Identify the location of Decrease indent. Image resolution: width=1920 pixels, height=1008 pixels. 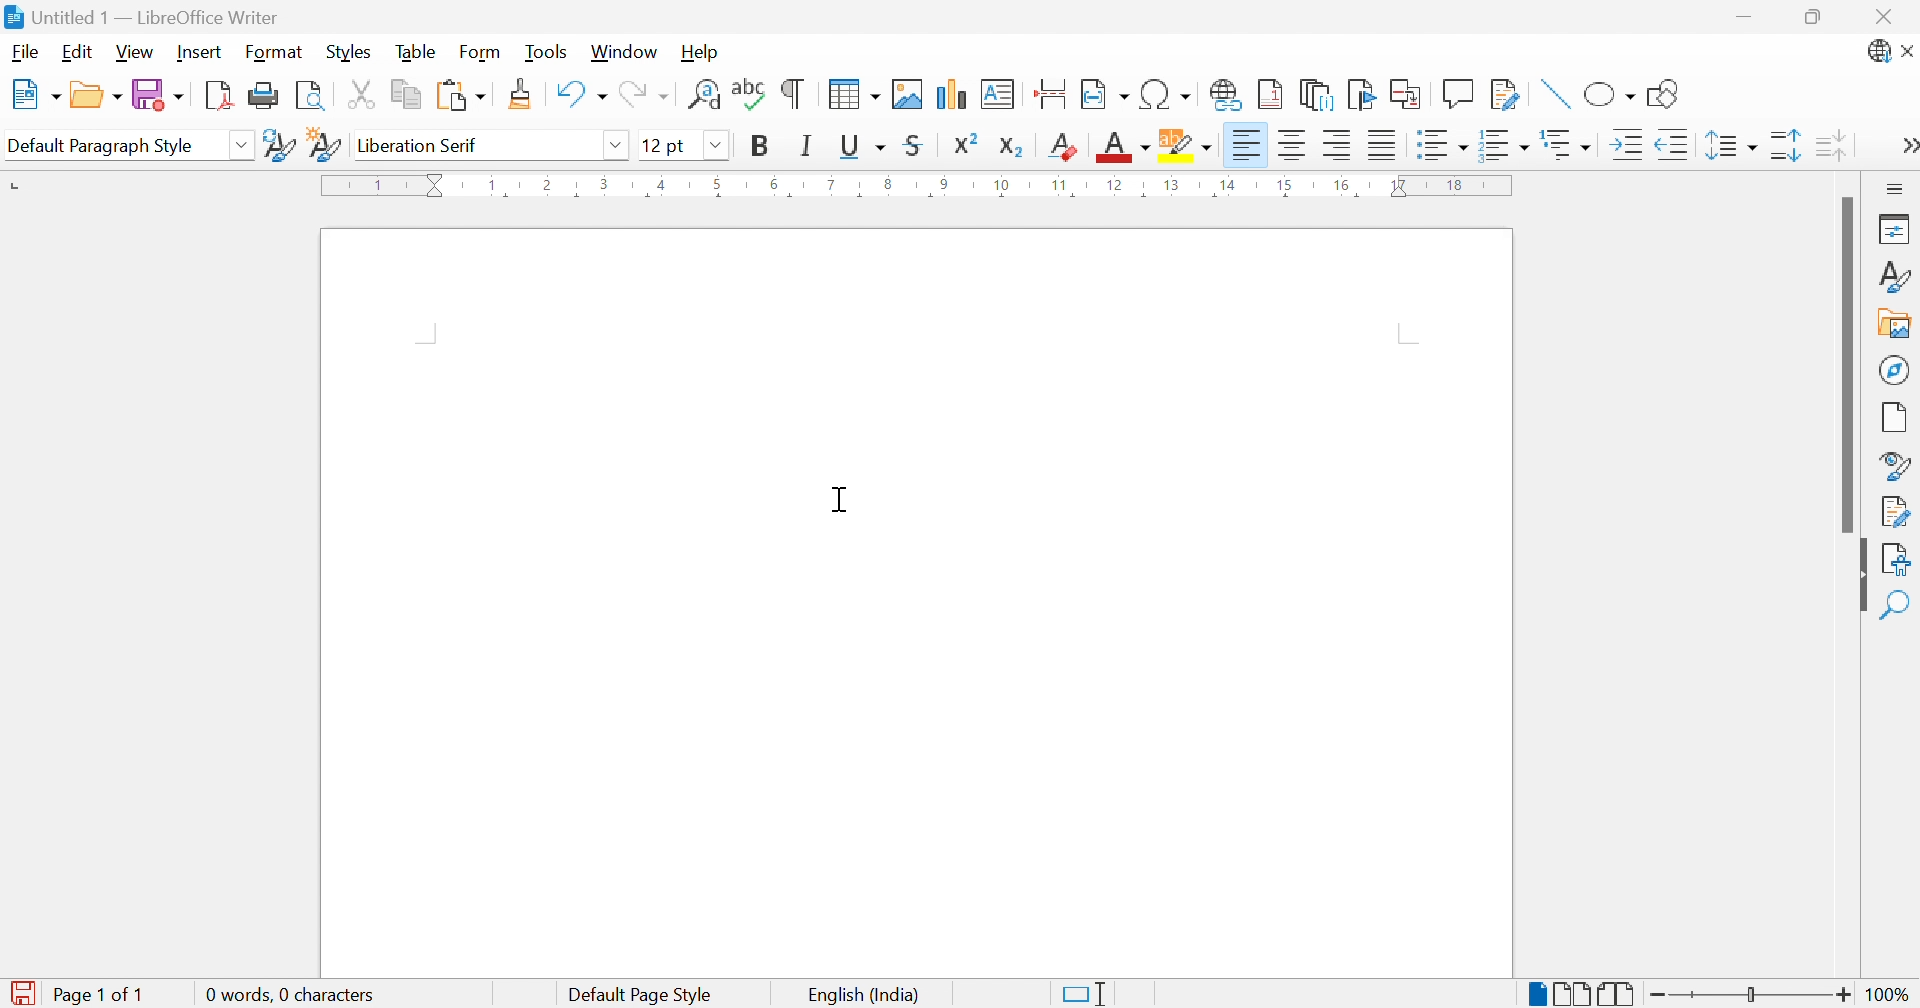
(1674, 148).